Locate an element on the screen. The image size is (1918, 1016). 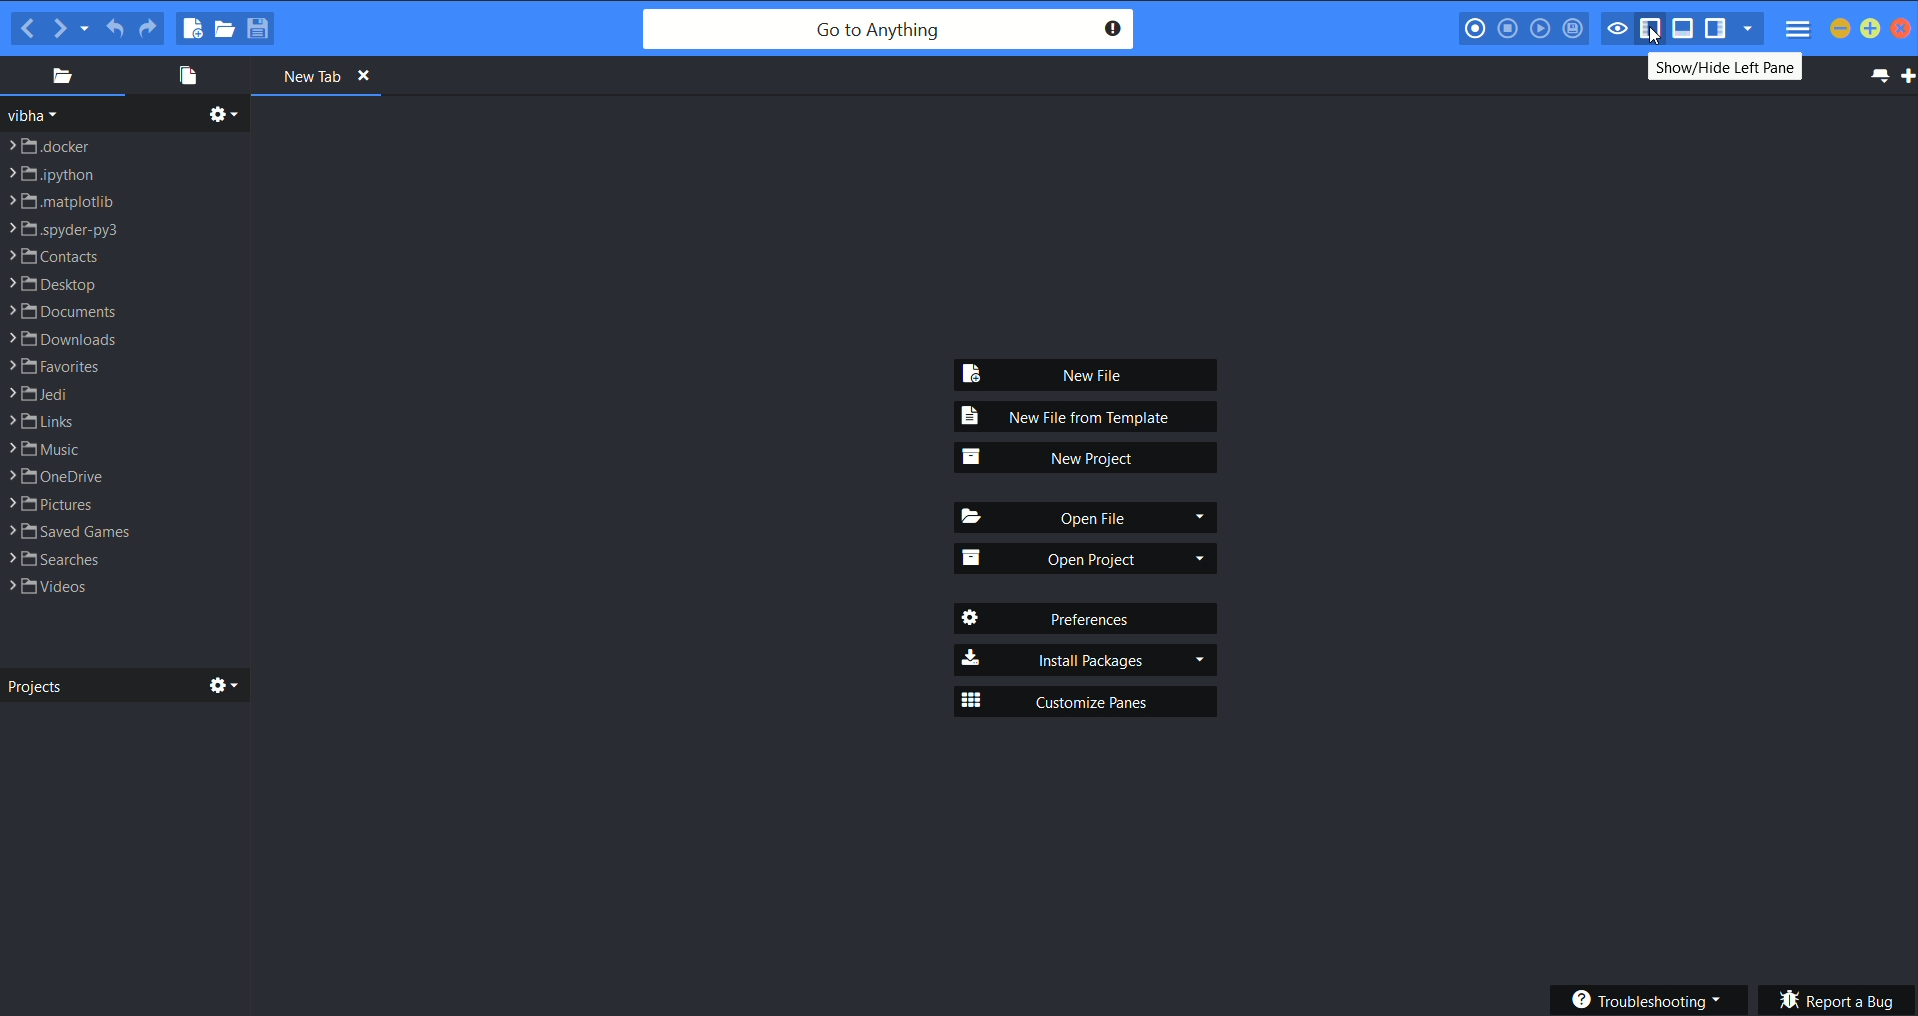
save is located at coordinates (262, 28).